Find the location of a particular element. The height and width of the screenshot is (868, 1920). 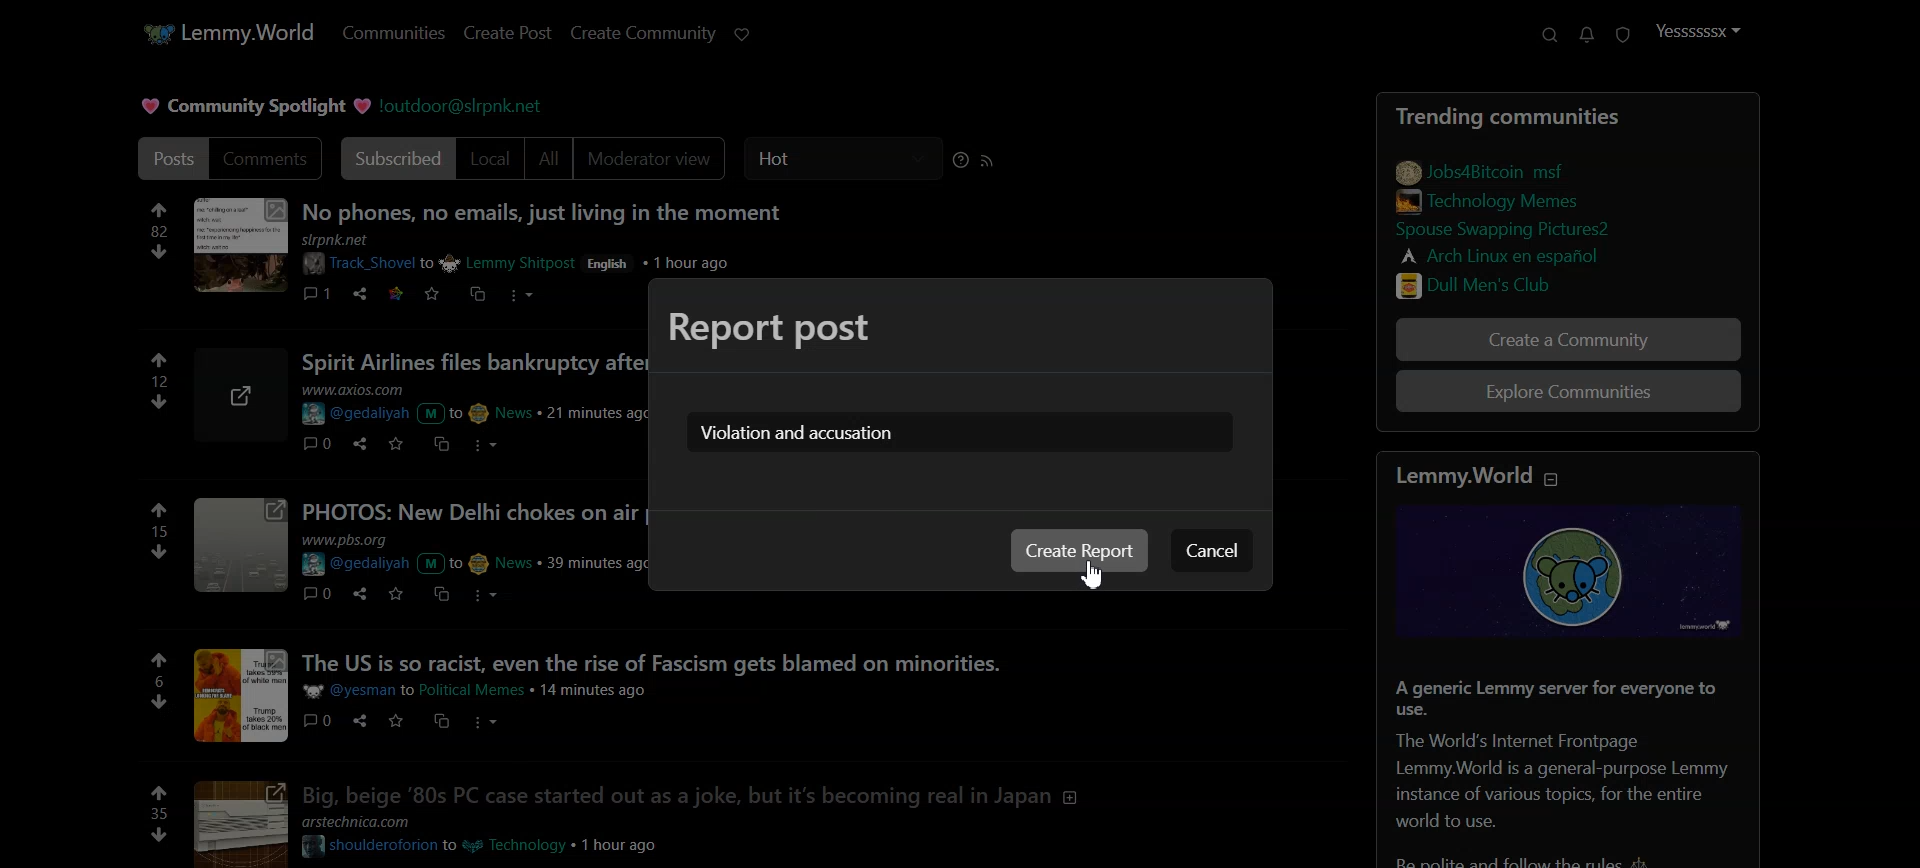

Create a Community is located at coordinates (1569, 339).